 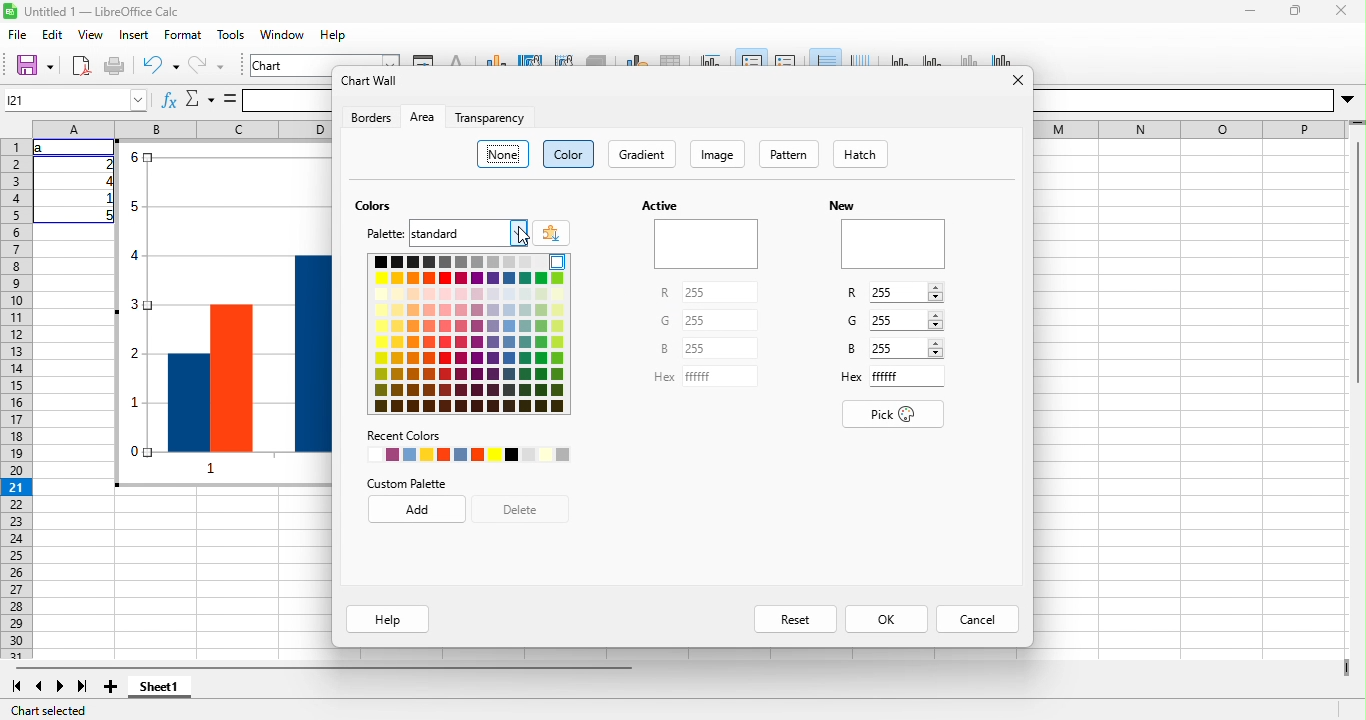 I want to click on help, so click(x=333, y=34).